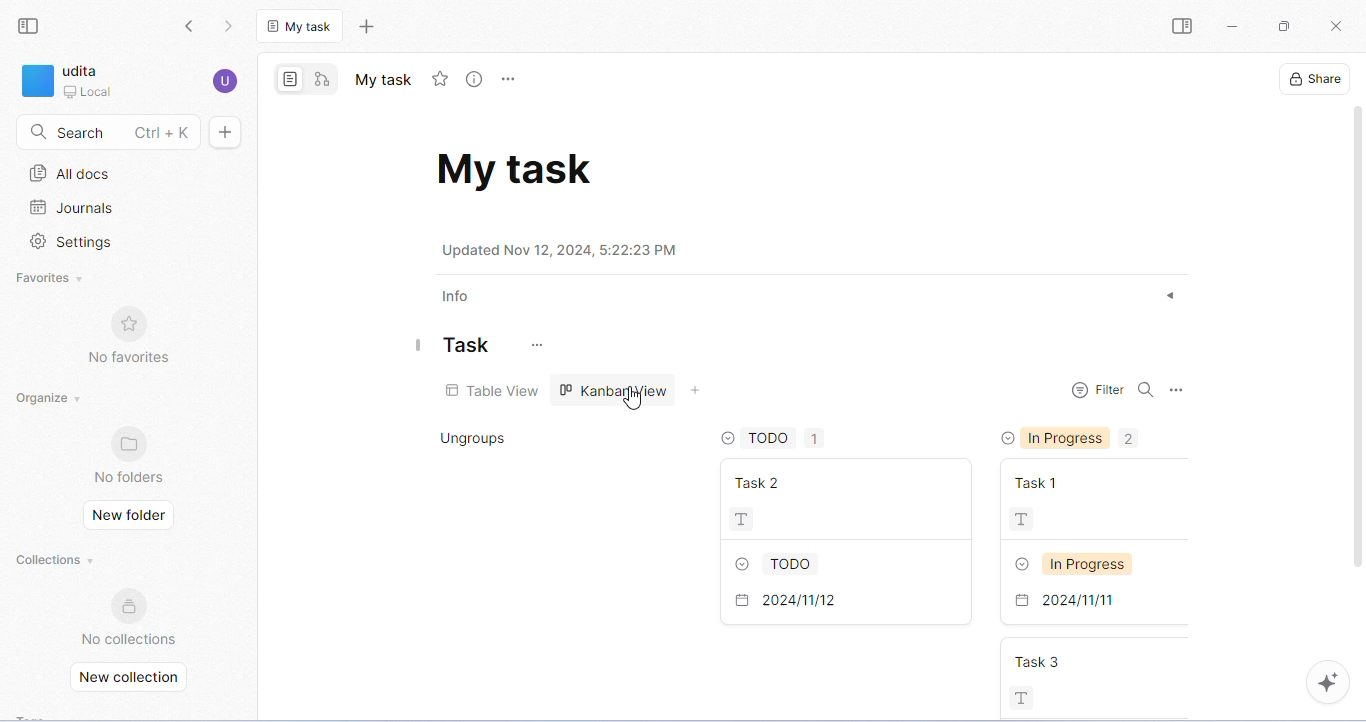  Describe the element at coordinates (1004, 437) in the screenshot. I see `drop down` at that location.